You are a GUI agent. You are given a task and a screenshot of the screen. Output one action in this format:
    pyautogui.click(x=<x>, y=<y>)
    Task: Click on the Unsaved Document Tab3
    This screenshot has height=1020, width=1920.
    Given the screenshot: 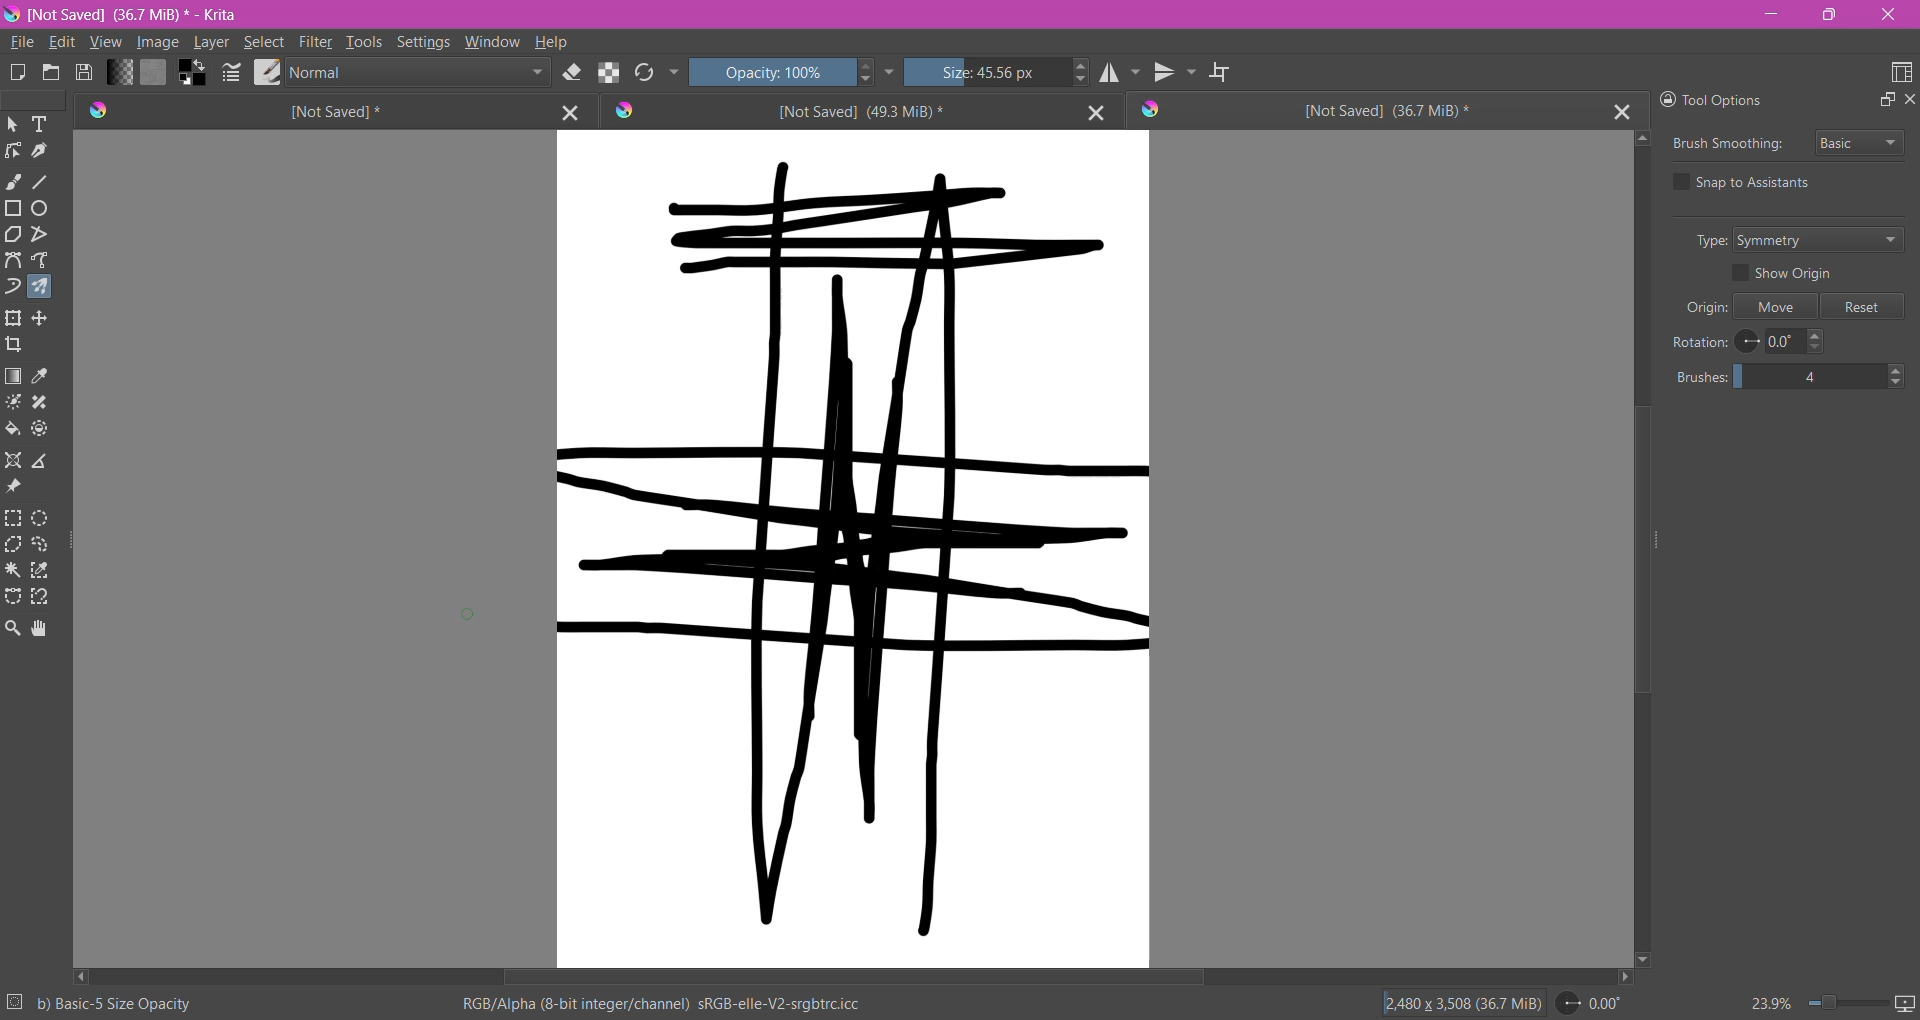 What is the action you would take?
    pyautogui.click(x=1367, y=111)
    